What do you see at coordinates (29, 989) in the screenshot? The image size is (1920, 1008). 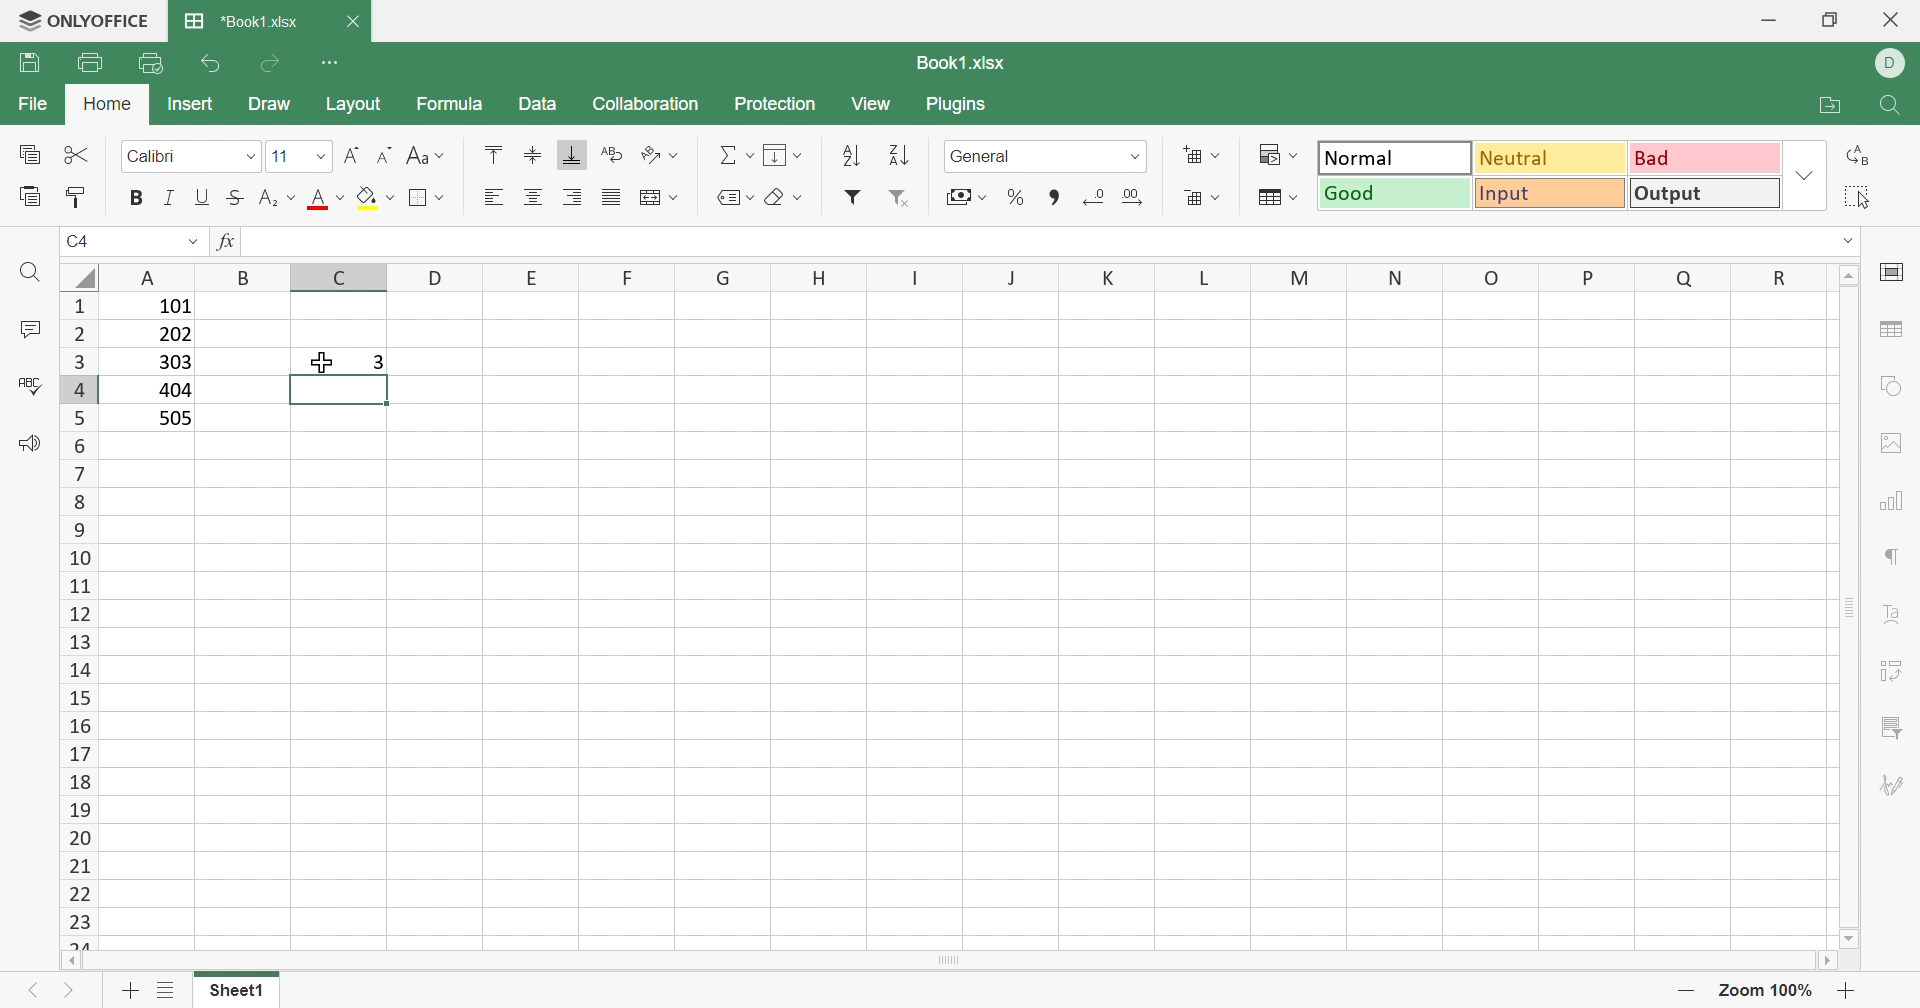 I see `Previous` at bounding box center [29, 989].